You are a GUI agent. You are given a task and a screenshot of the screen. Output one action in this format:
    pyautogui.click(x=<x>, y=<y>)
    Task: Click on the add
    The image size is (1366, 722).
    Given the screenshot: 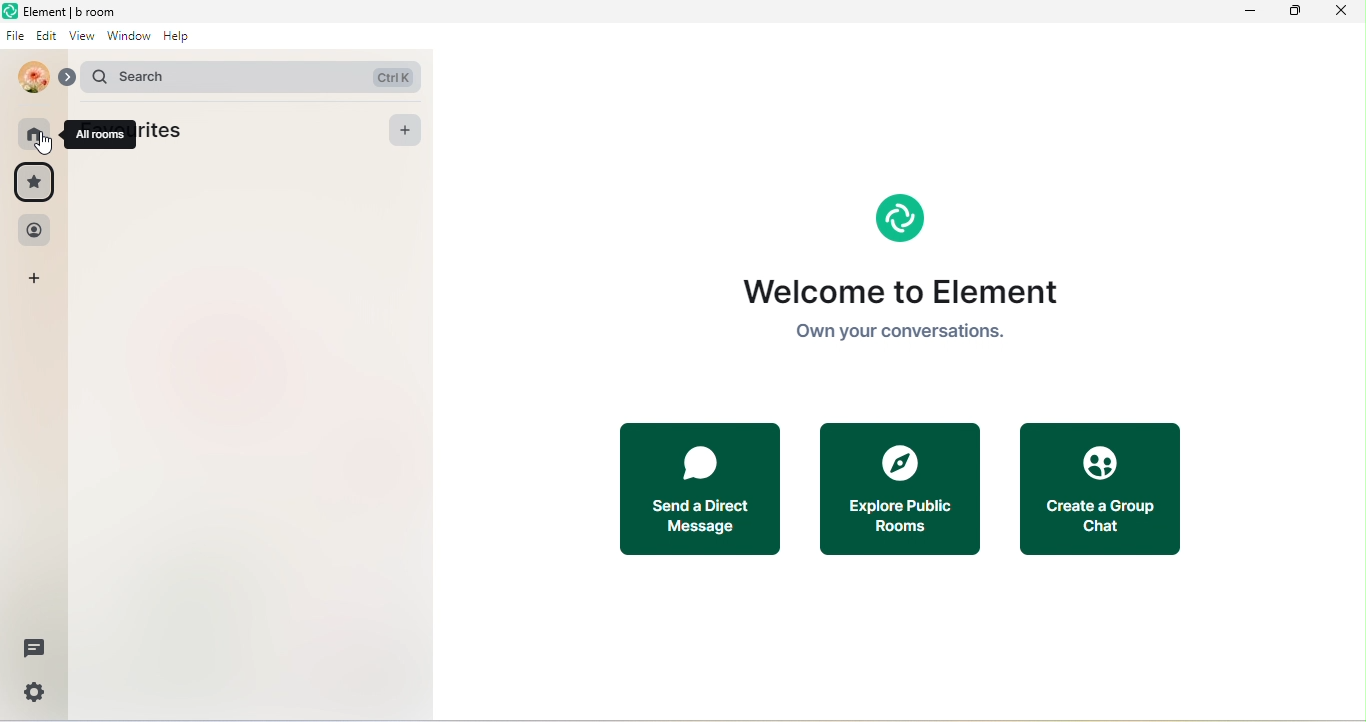 What is the action you would take?
    pyautogui.click(x=407, y=131)
    